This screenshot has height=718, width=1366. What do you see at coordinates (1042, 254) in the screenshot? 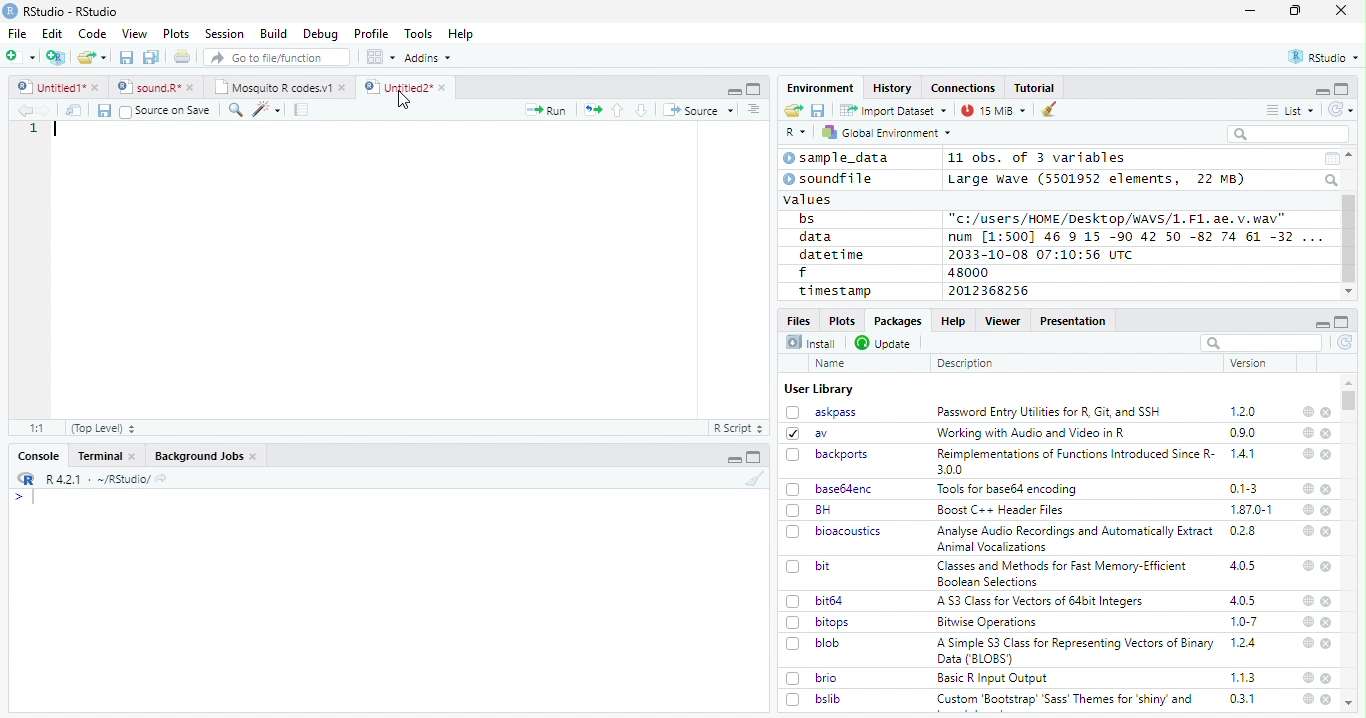
I see `2033-10-08 07:10:56 UTC` at bounding box center [1042, 254].